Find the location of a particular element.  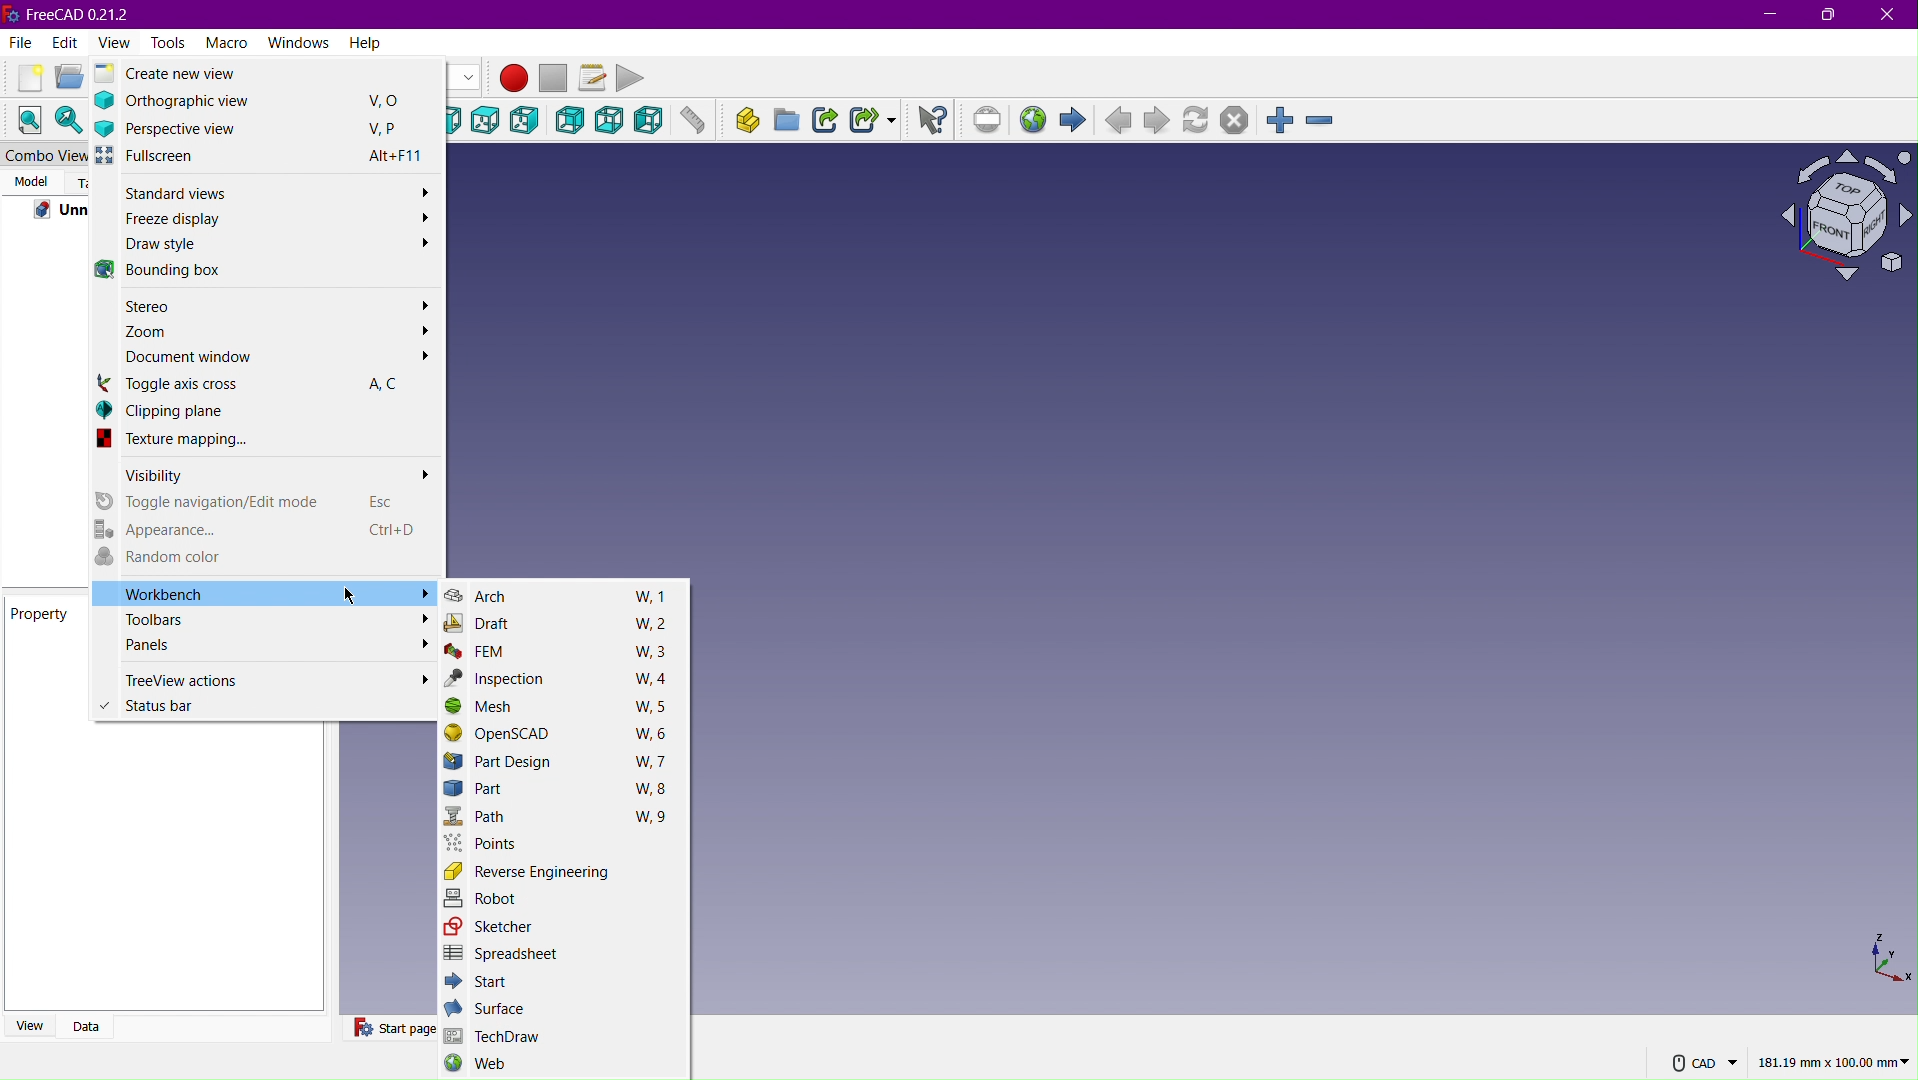

Mesh W, 5 is located at coordinates (568, 708).